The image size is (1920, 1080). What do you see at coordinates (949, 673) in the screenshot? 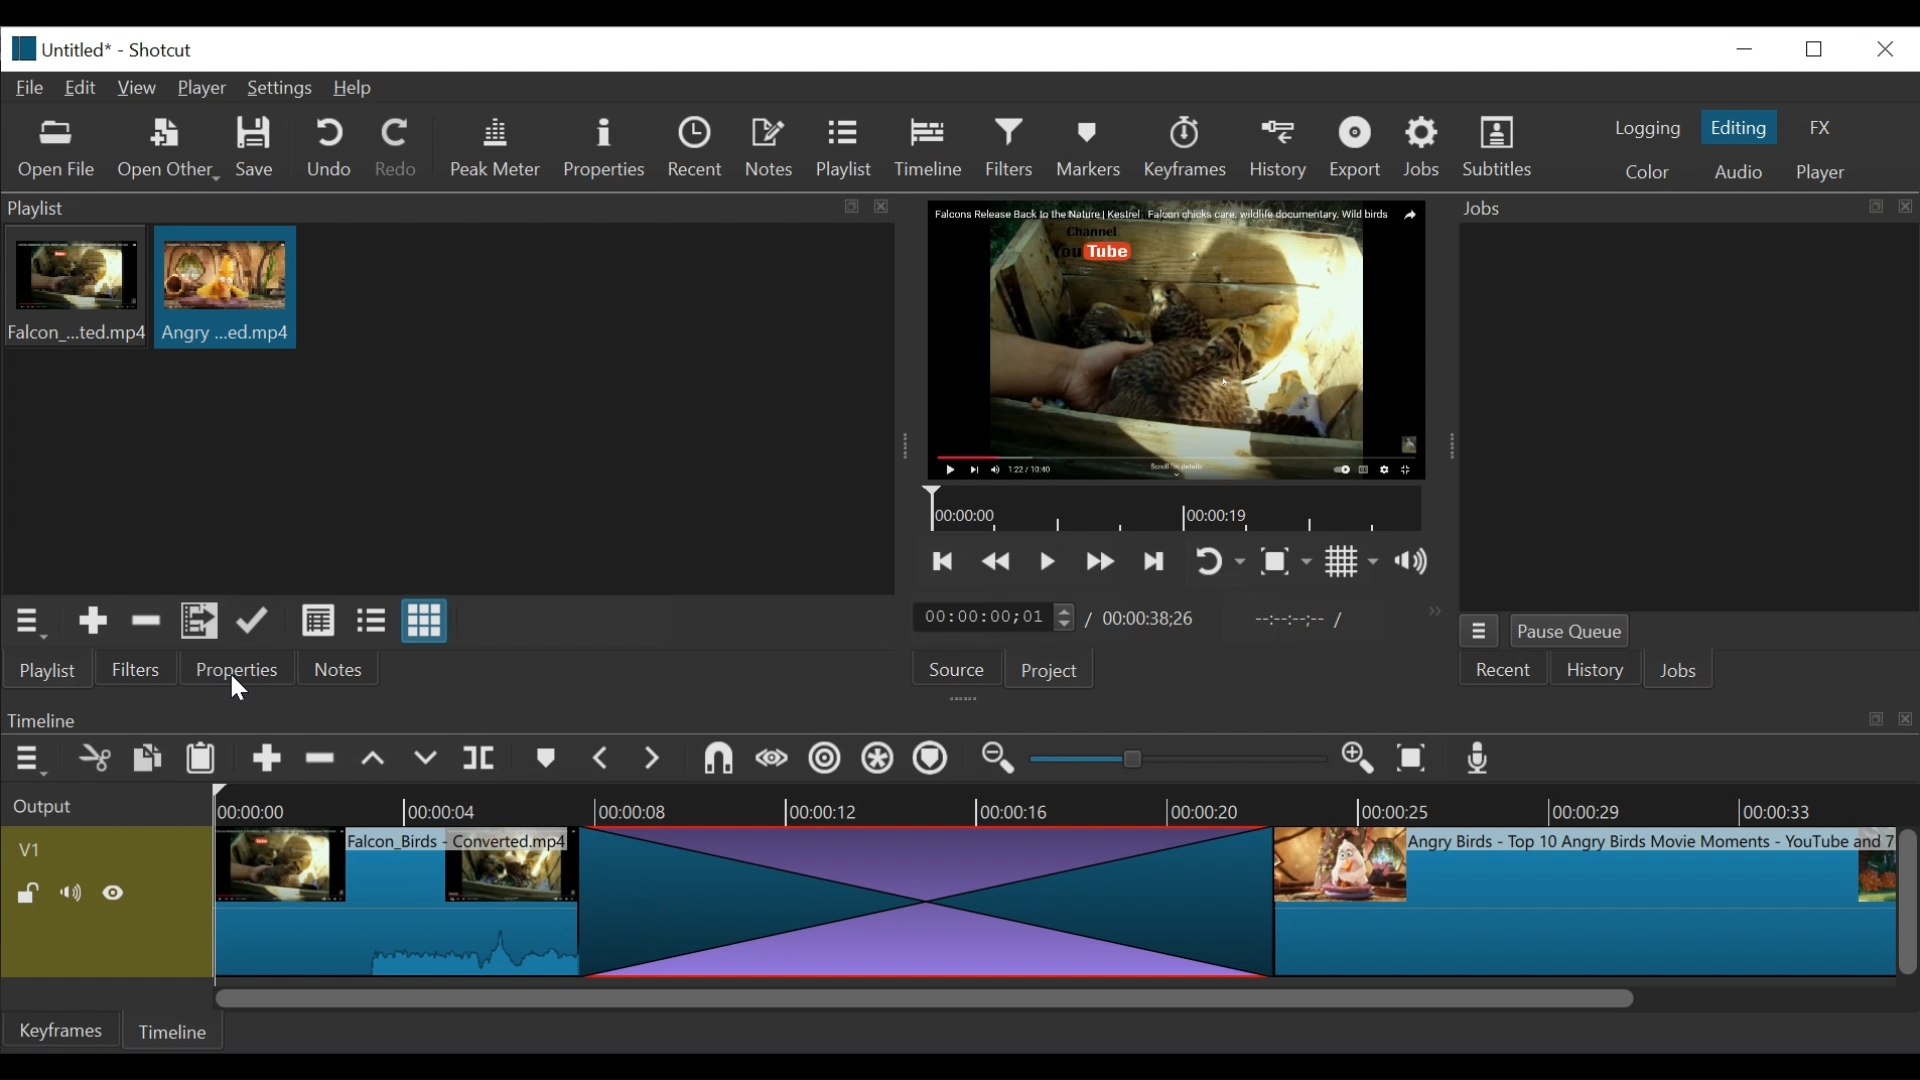
I see `Source` at bounding box center [949, 673].